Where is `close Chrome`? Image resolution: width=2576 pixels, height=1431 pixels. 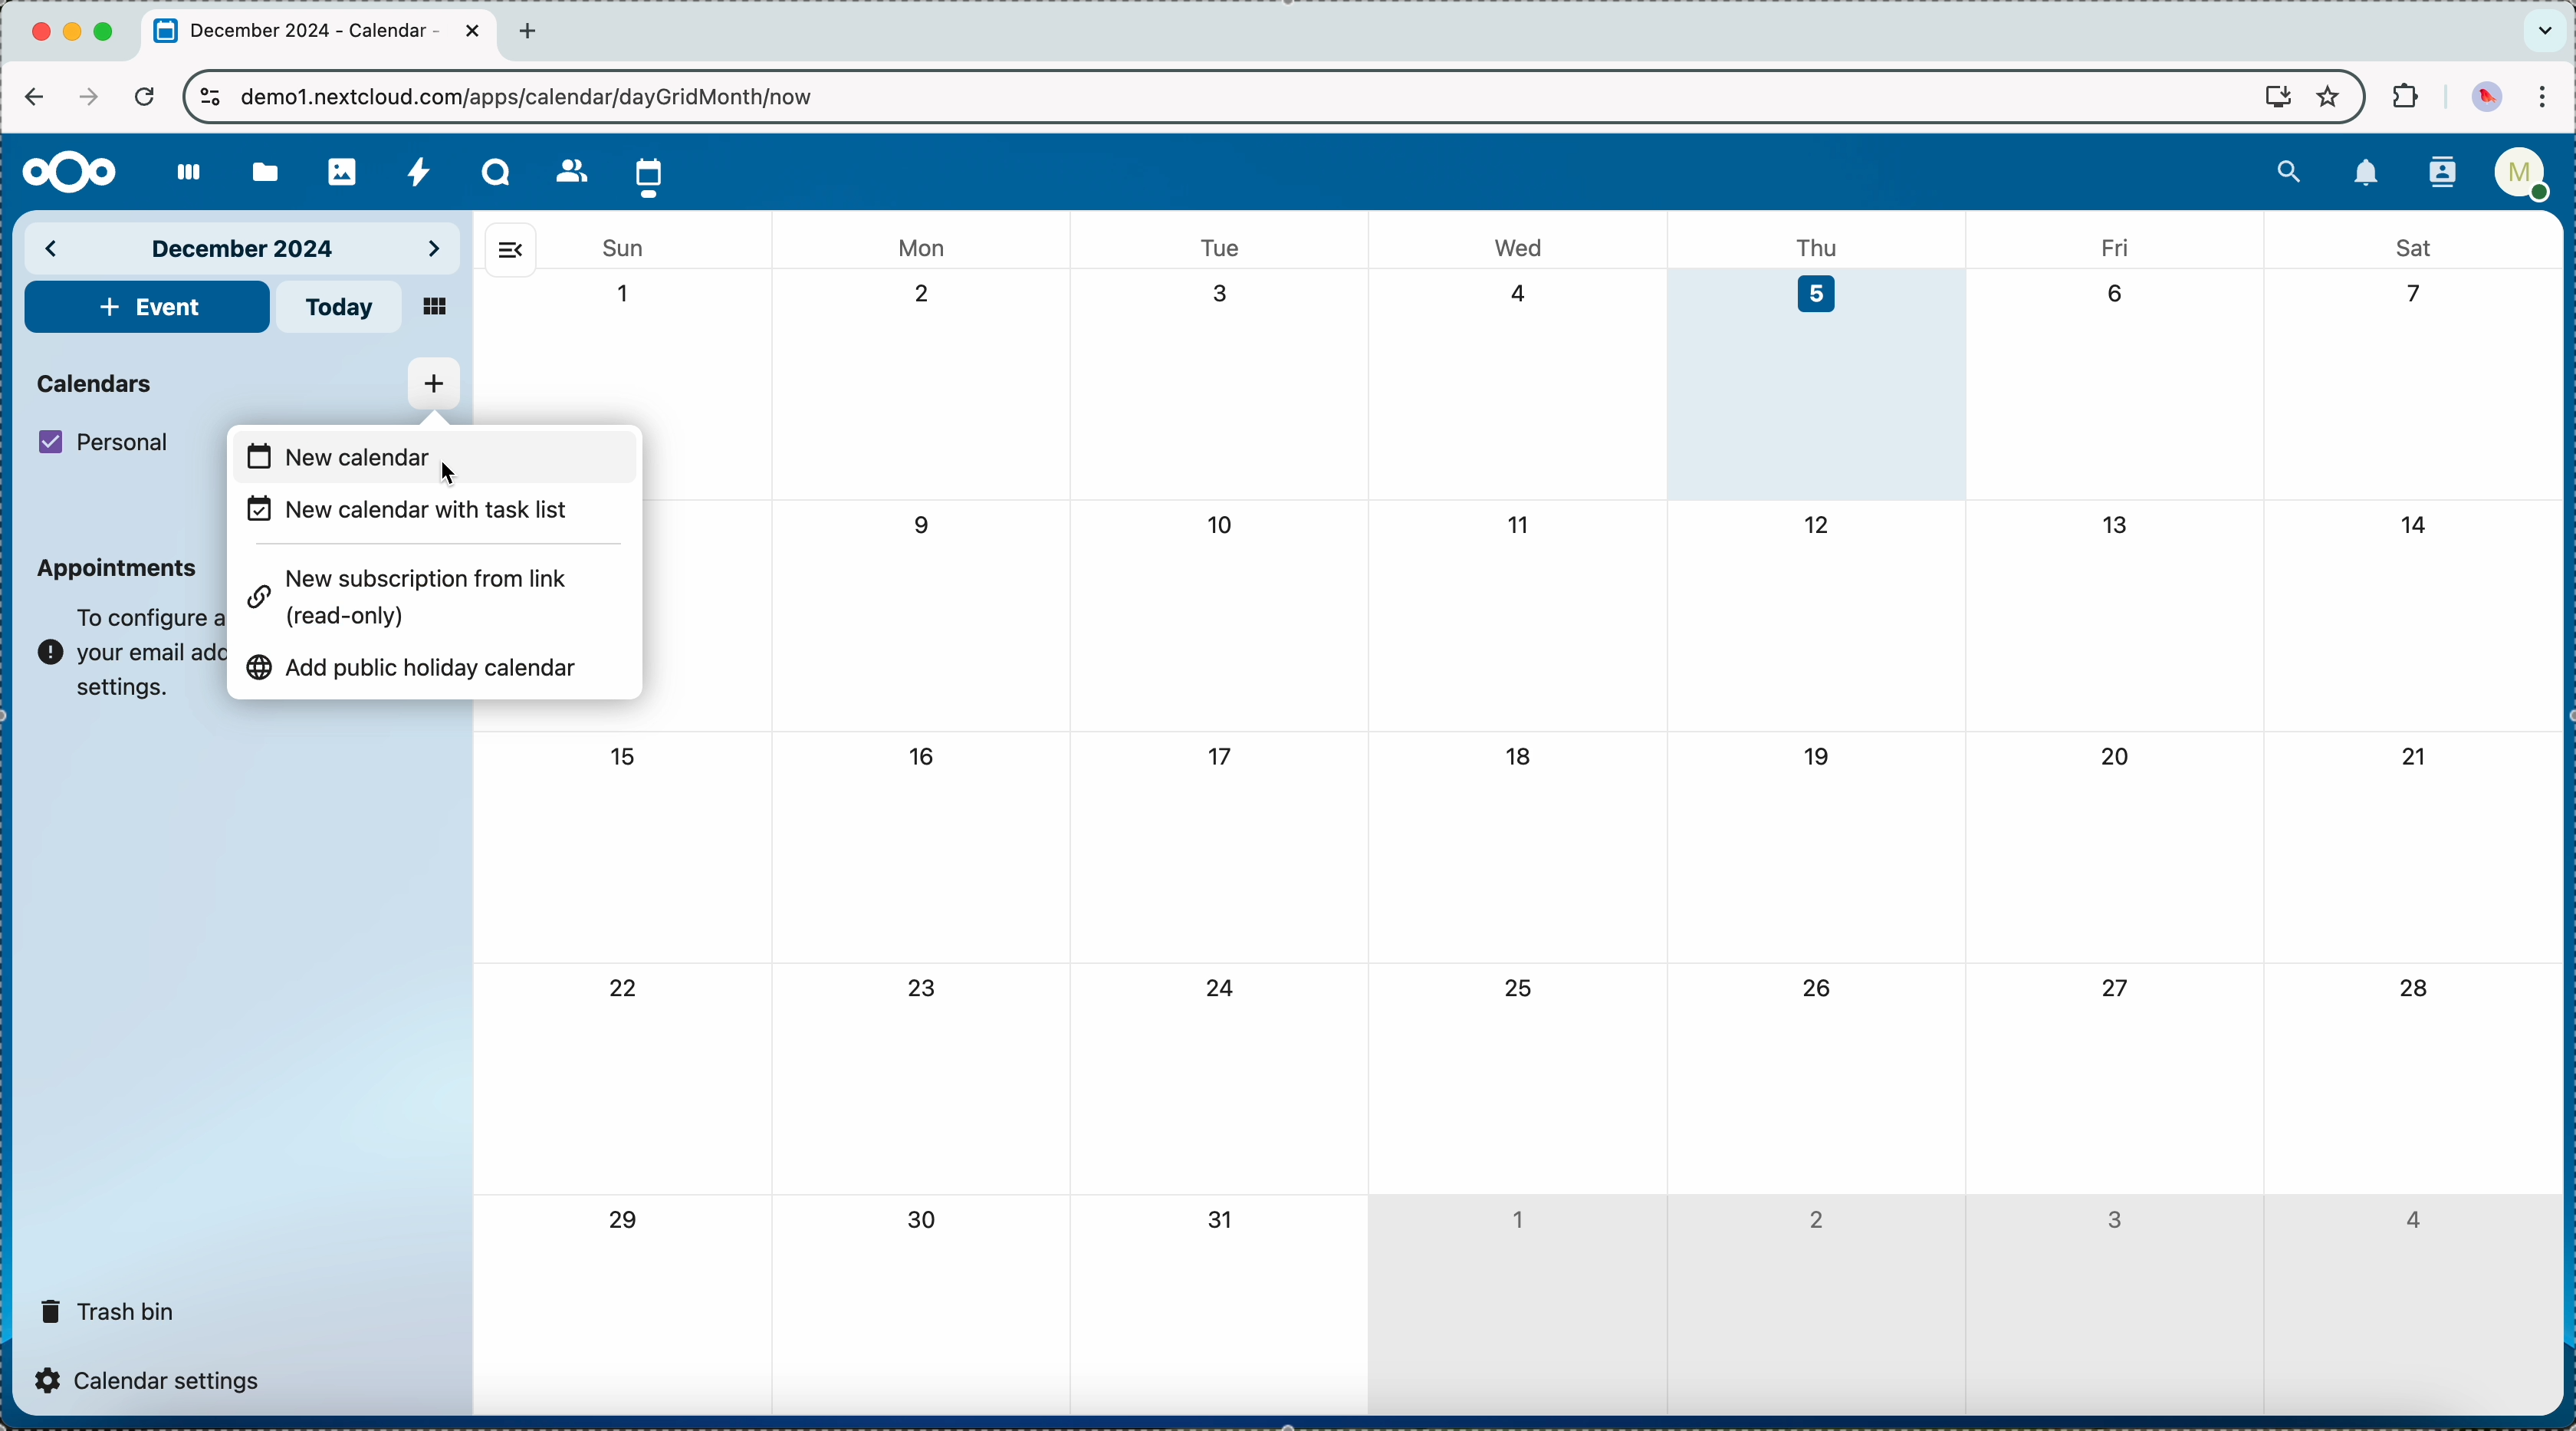 close Chrome is located at coordinates (40, 33).